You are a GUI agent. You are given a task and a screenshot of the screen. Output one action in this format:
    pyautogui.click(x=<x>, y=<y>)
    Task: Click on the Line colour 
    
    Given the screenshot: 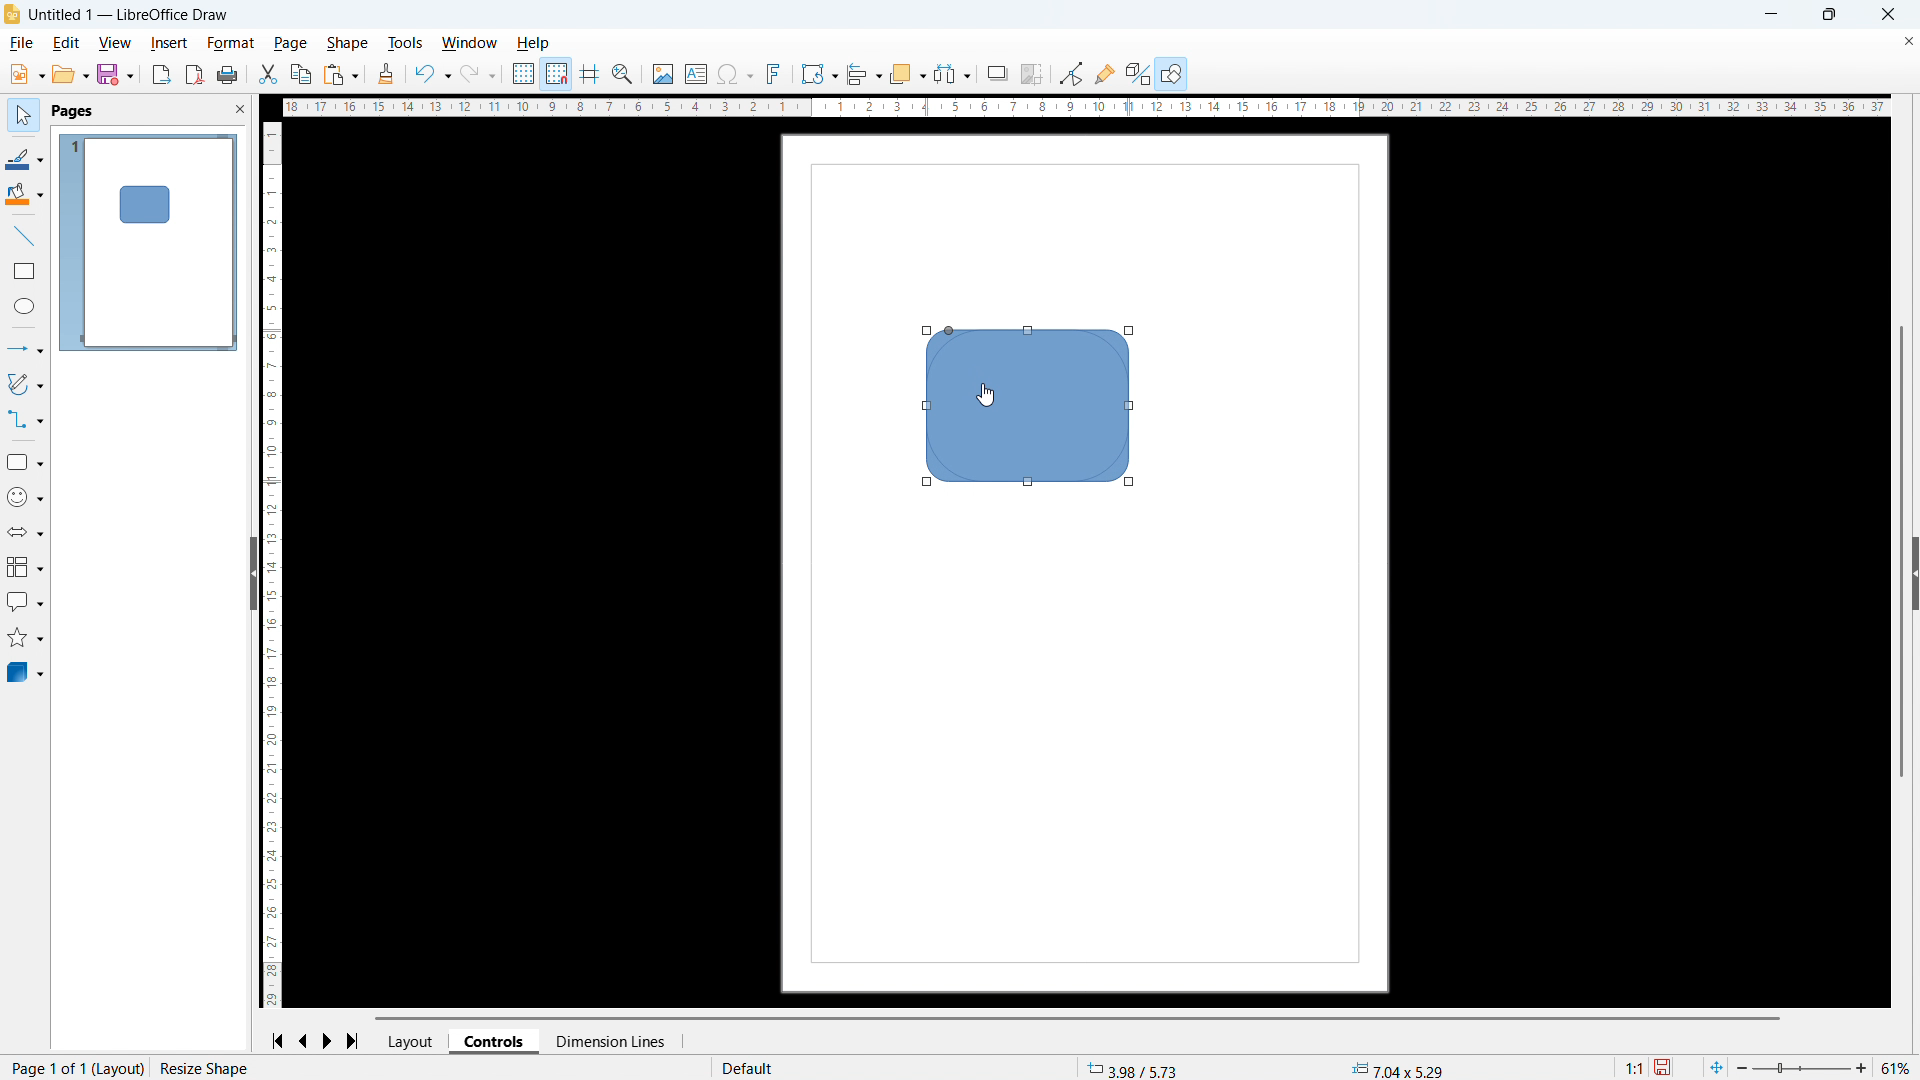 What is the action you would take?
    pyautogui.click(x=24, y=158)
    